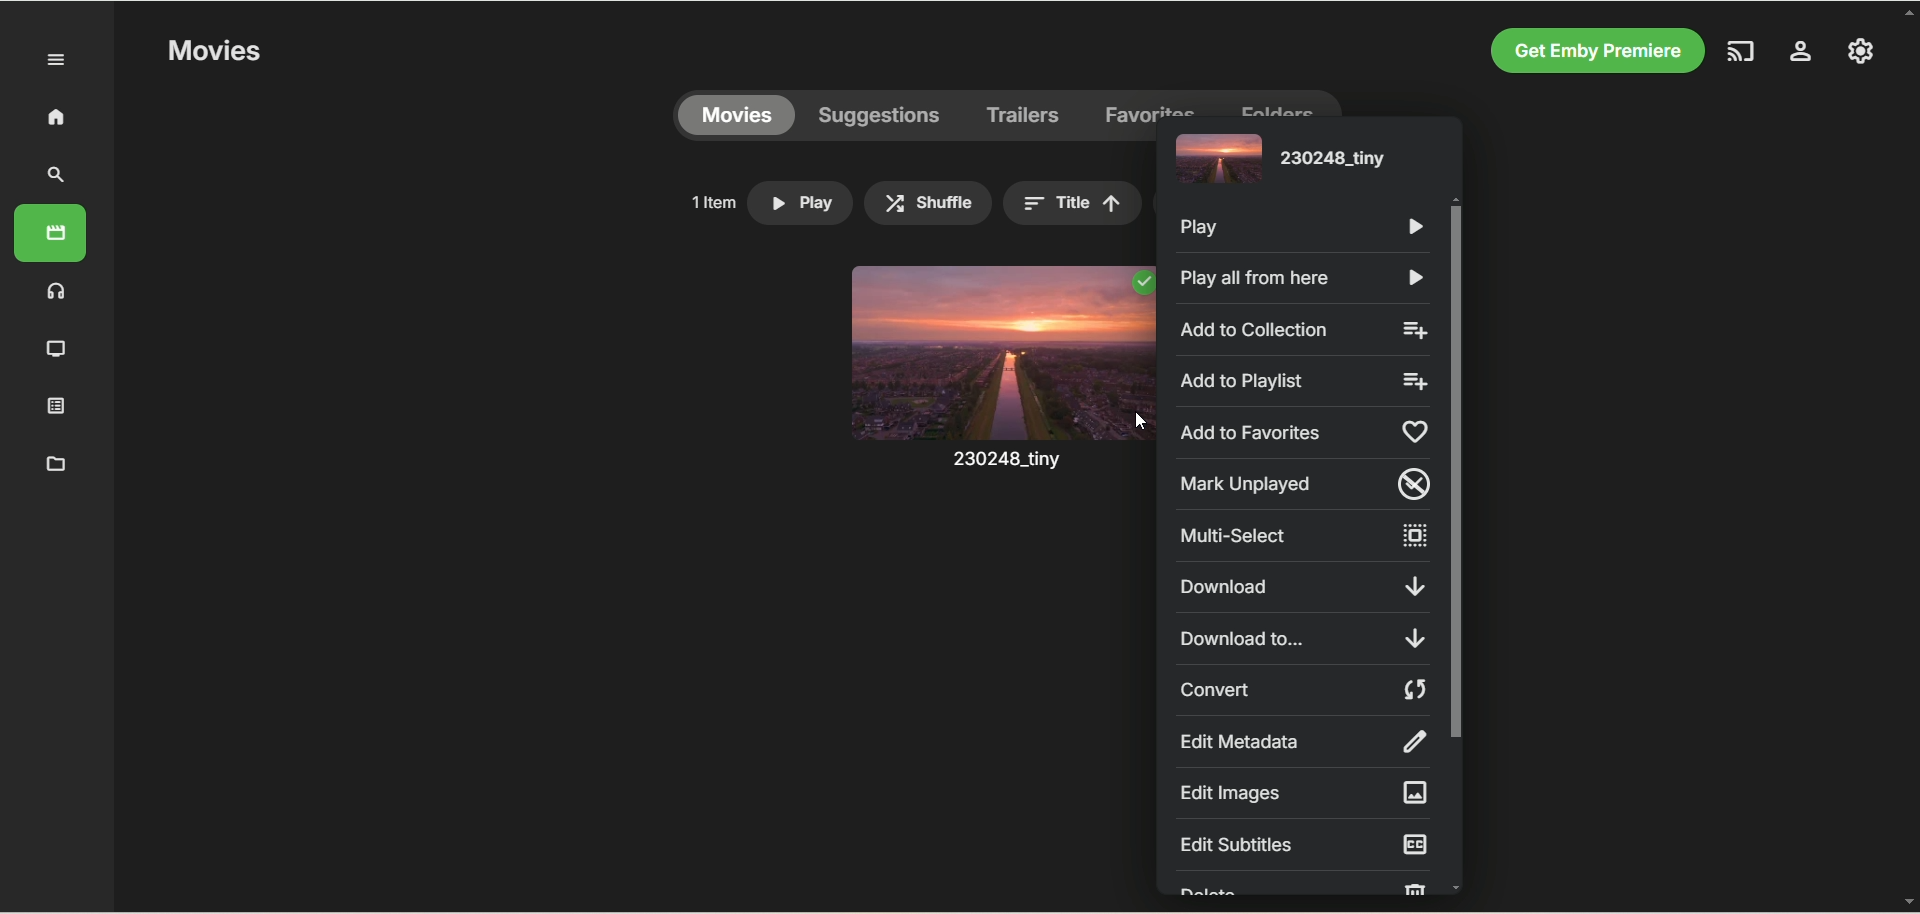  I want to click on add to playlist, so click(1306, 382).